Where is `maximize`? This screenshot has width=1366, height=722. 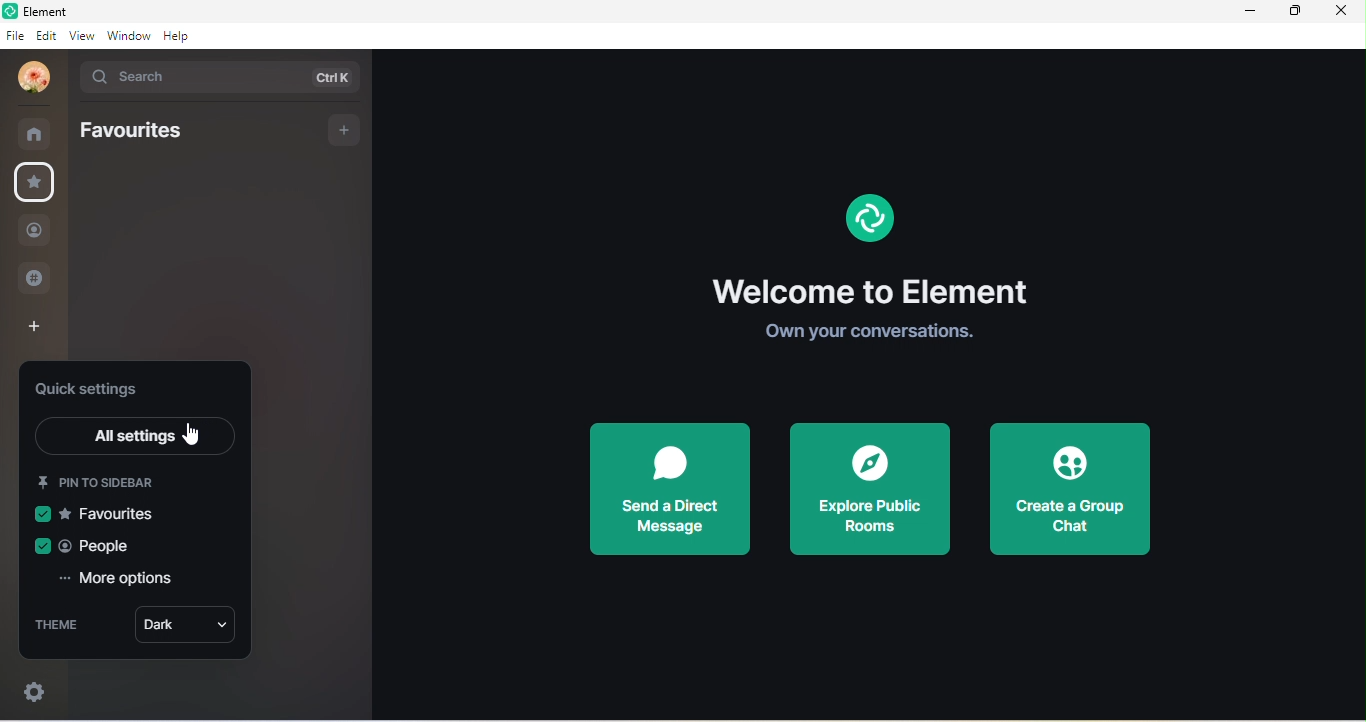 maximize is located at coordinates (1294, 12).